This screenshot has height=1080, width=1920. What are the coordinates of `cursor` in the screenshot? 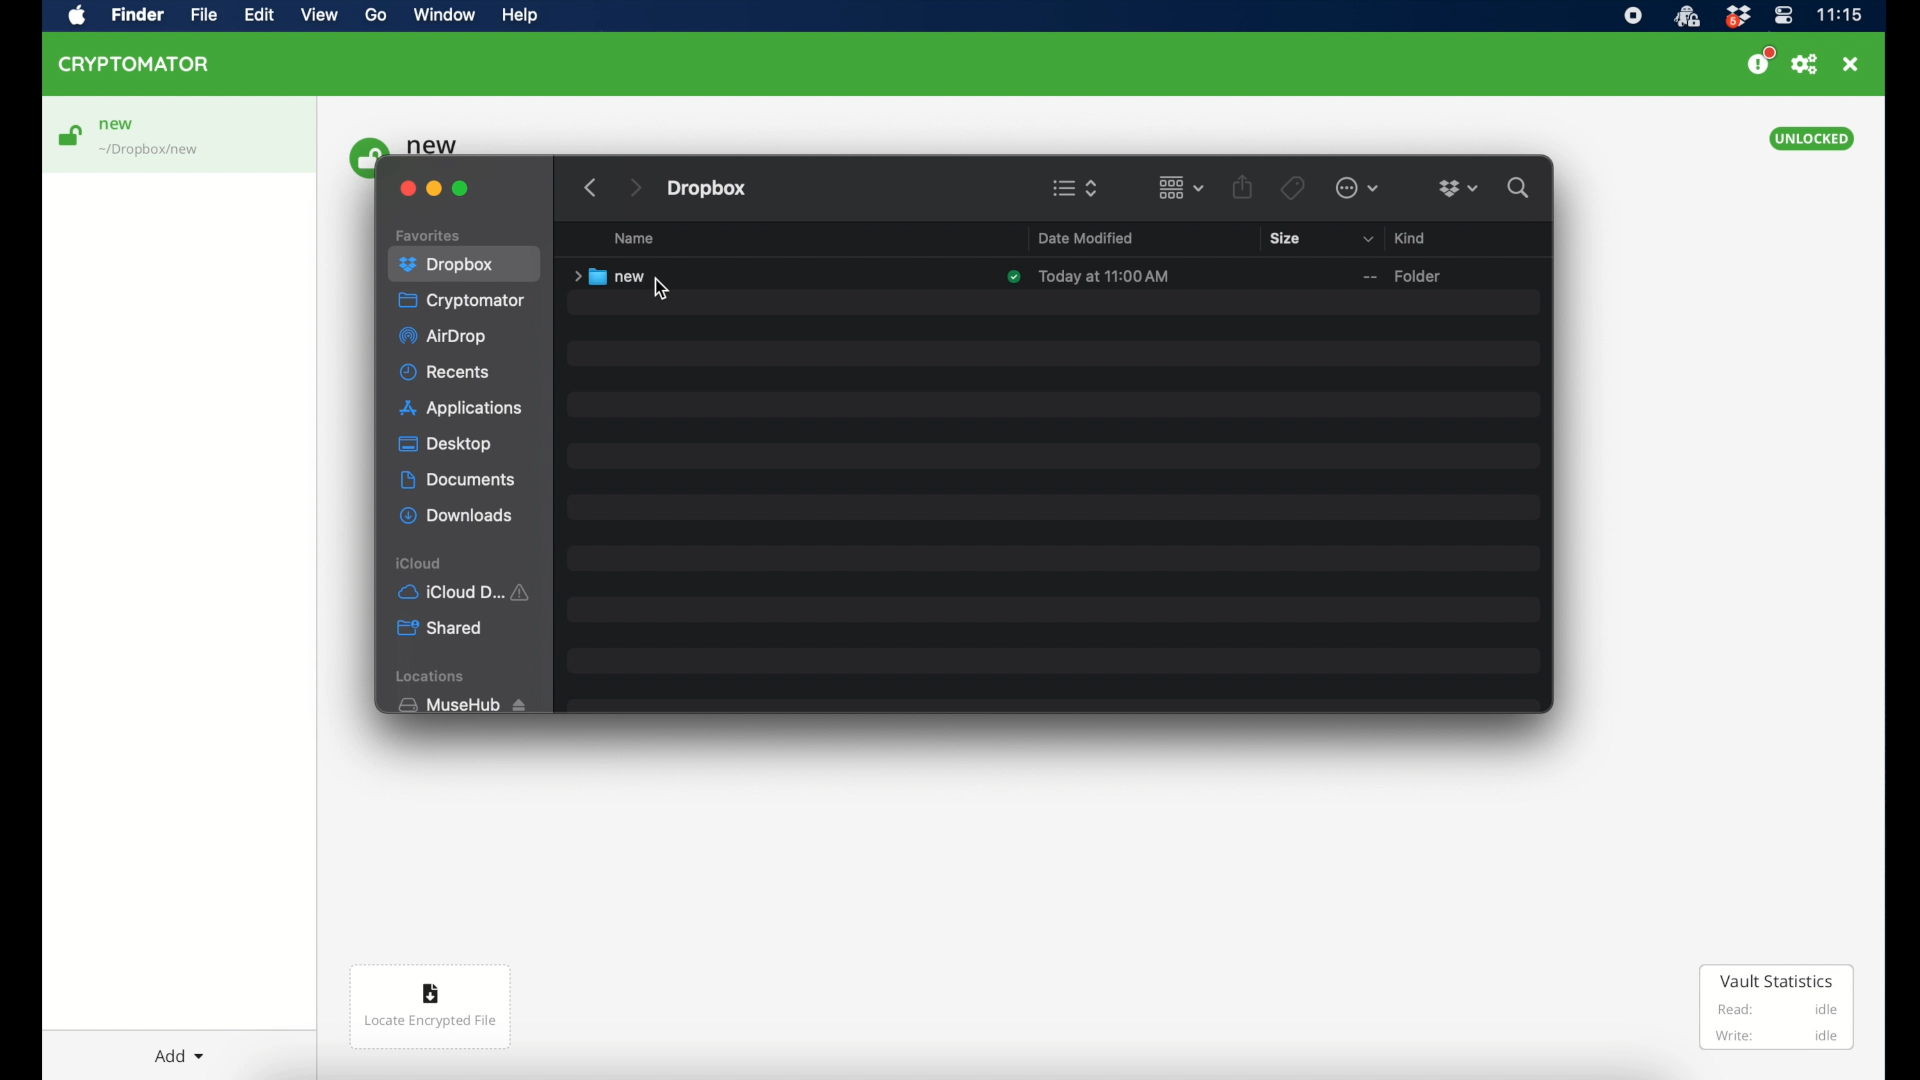 It's located at (663, 290).